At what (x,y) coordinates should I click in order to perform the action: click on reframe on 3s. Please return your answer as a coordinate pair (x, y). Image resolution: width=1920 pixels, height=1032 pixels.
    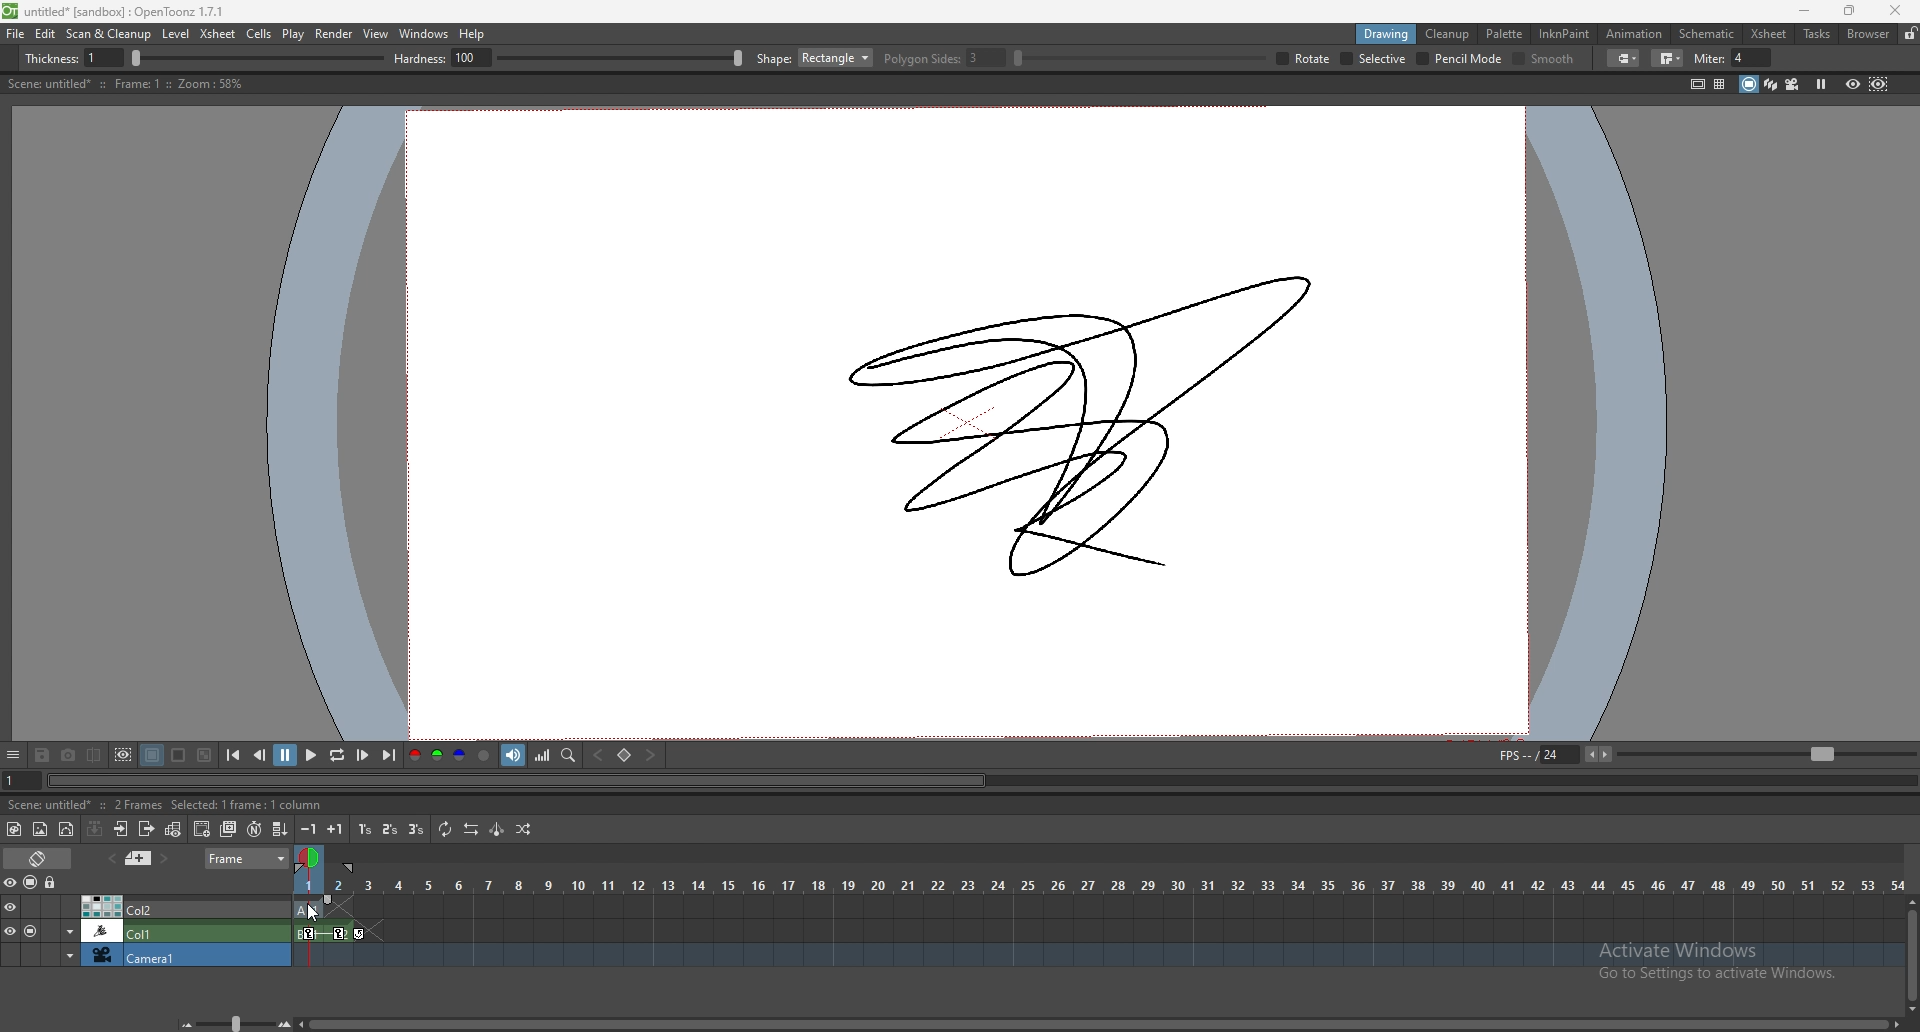
    Looking at the image, I should click on (416, 829).